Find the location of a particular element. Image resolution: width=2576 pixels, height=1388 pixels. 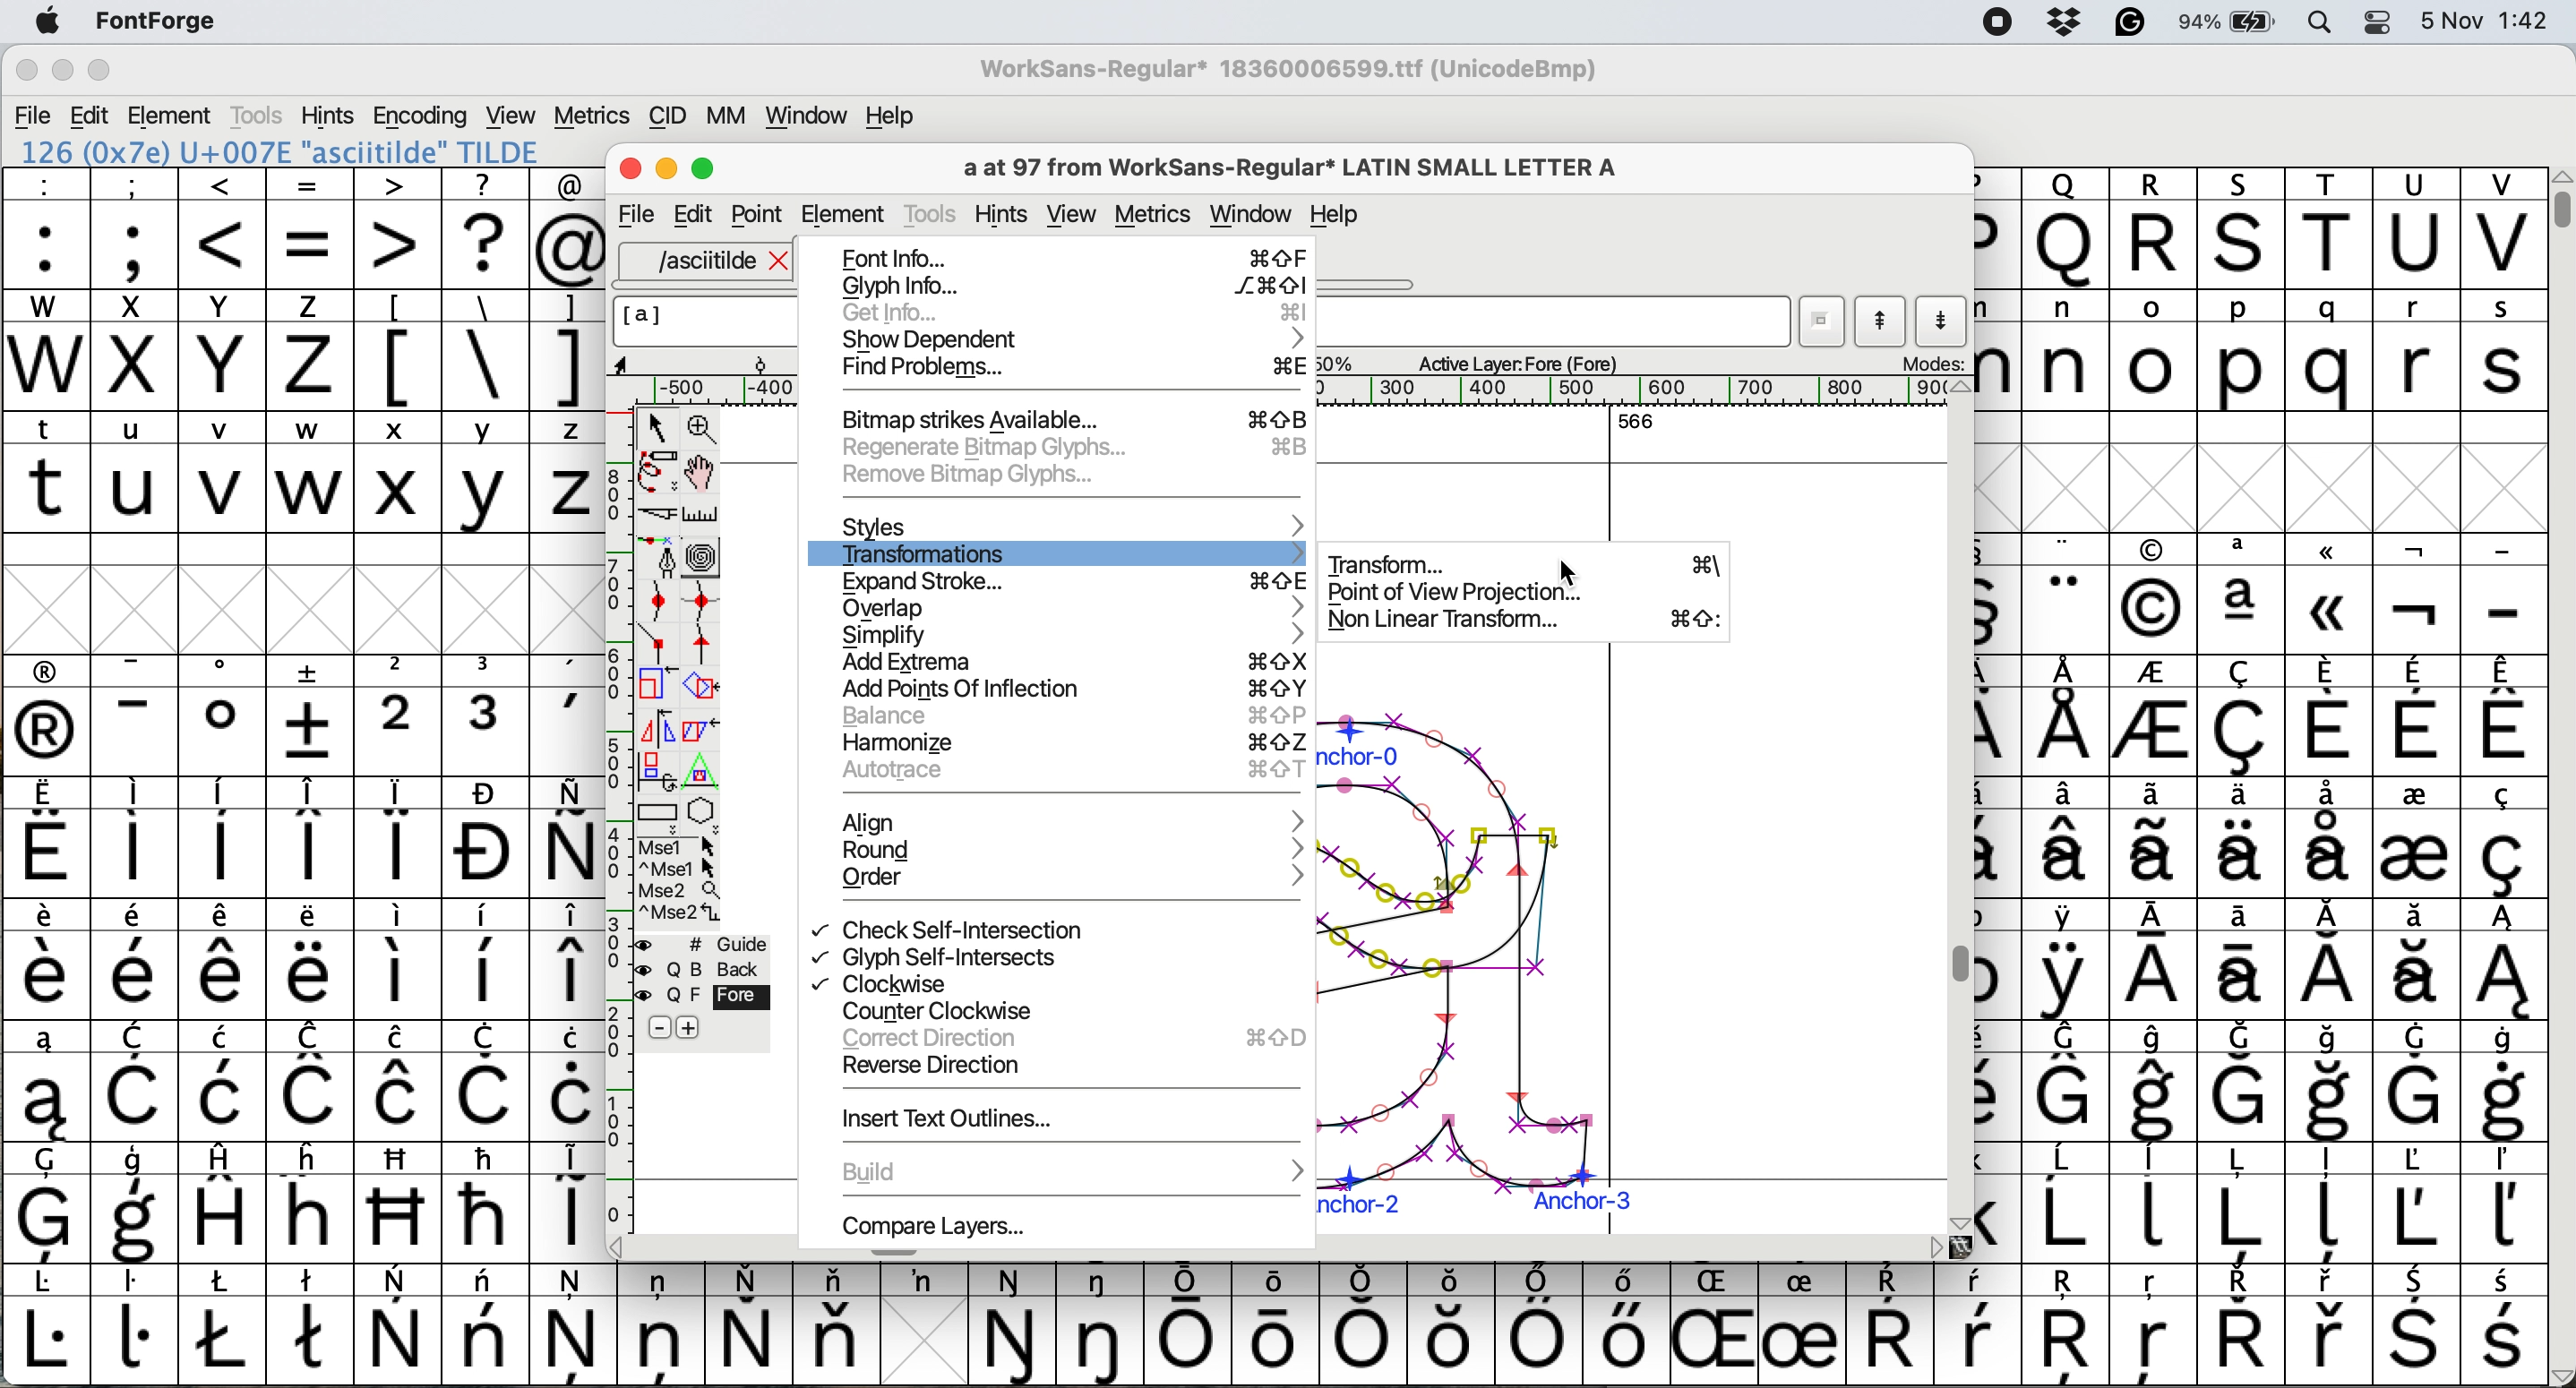

 is located at coordinates (2244, 228).